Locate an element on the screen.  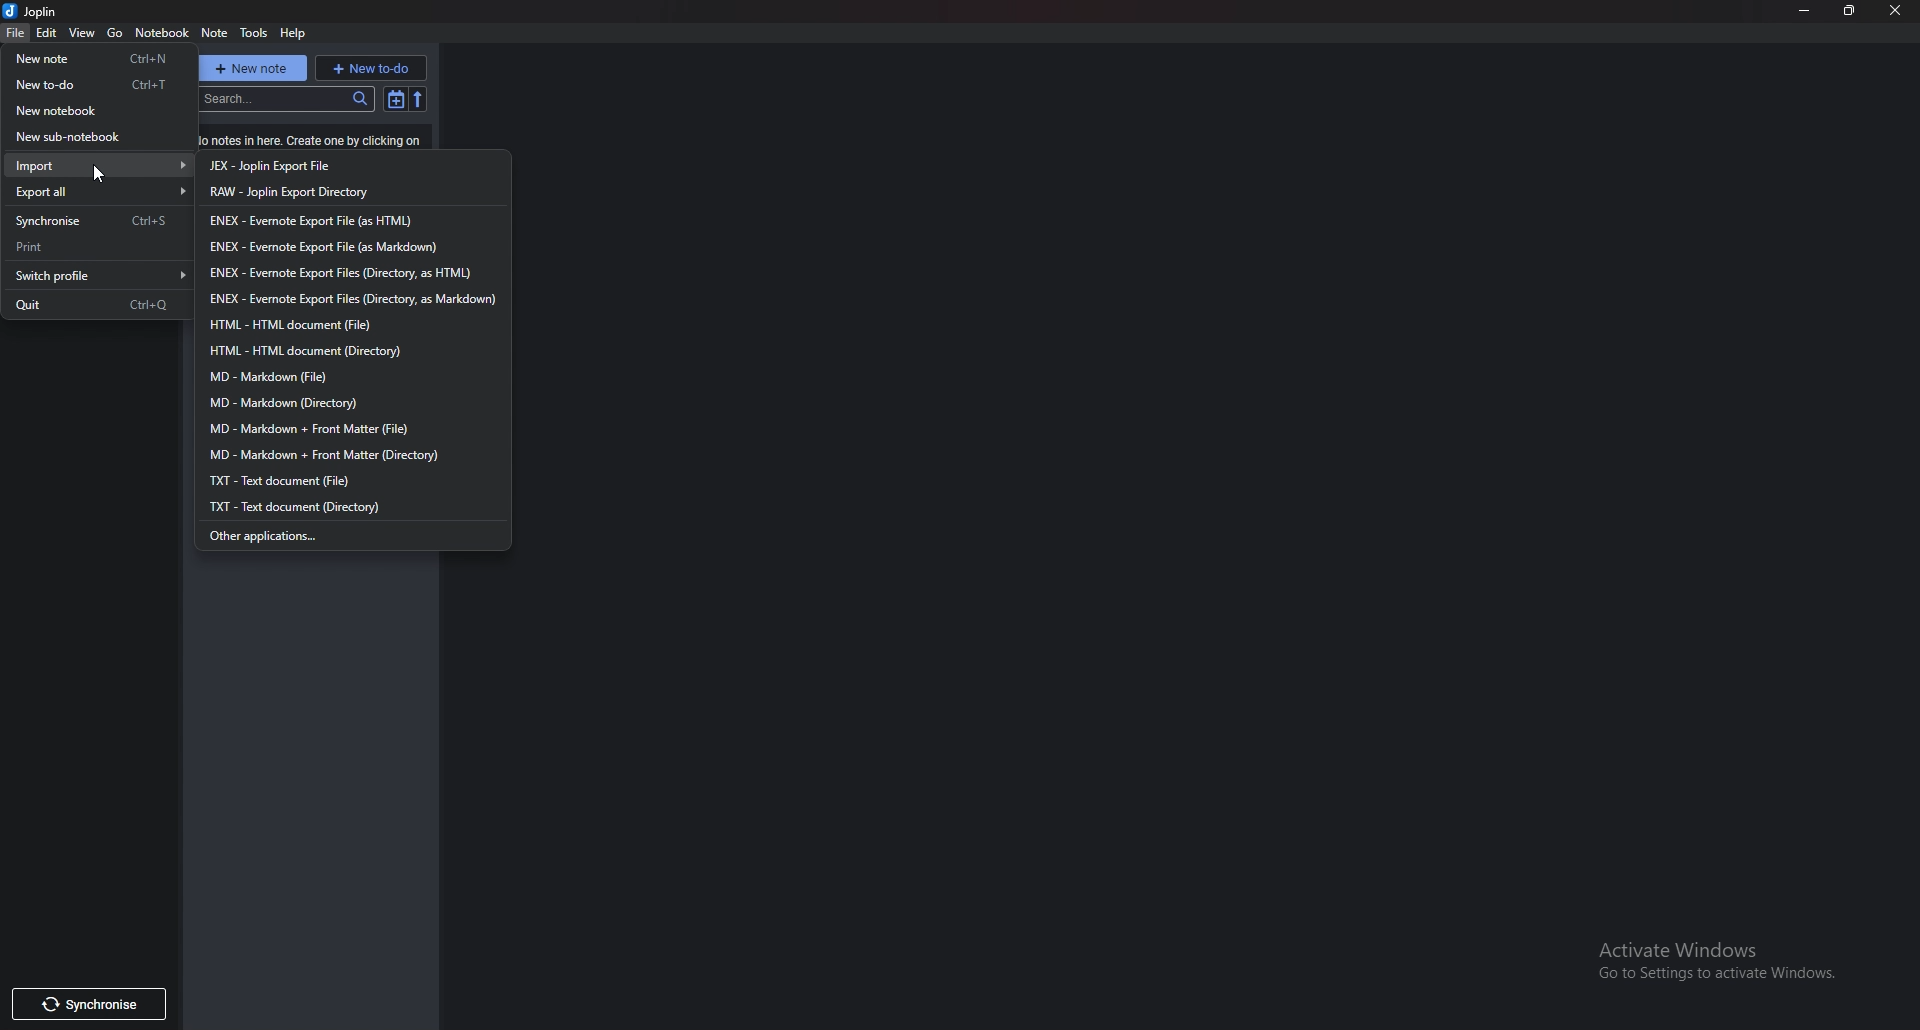
Edit is located at coordinates (47, 33).